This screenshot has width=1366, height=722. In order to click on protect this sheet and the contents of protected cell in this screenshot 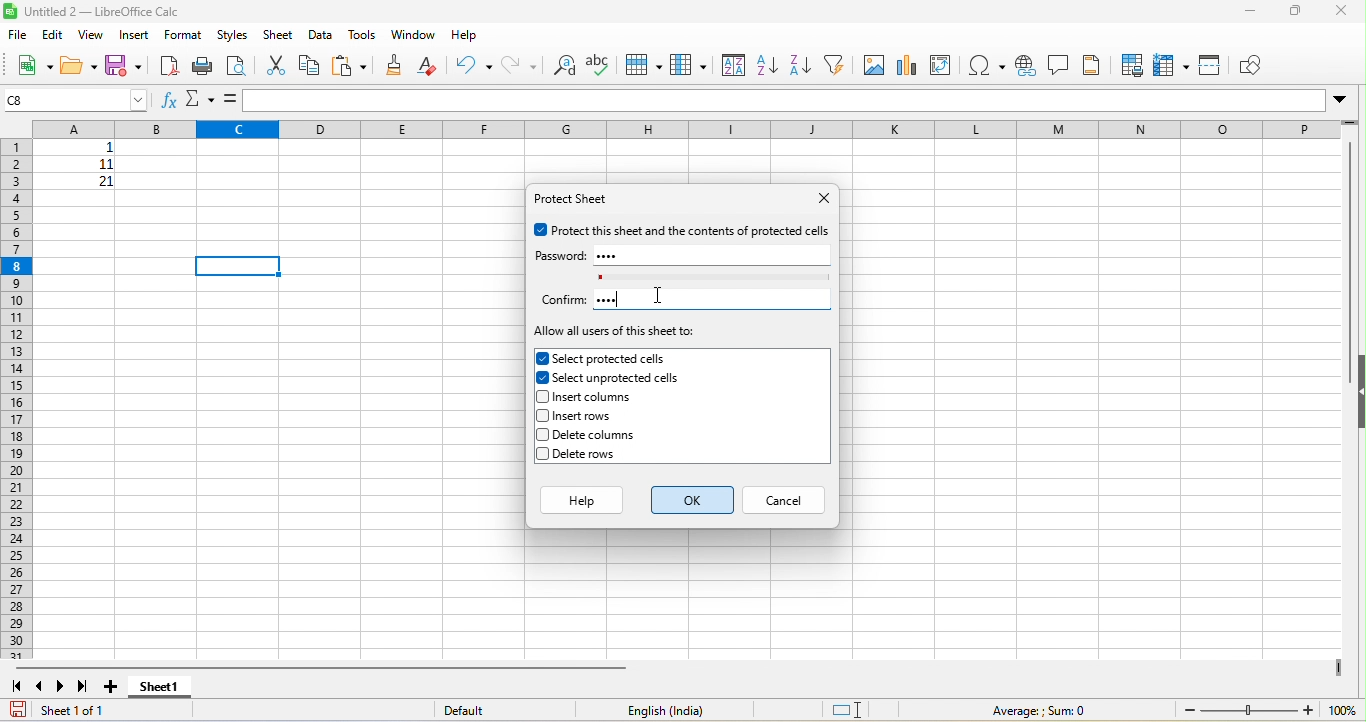, I will do `click(682, 230)`.